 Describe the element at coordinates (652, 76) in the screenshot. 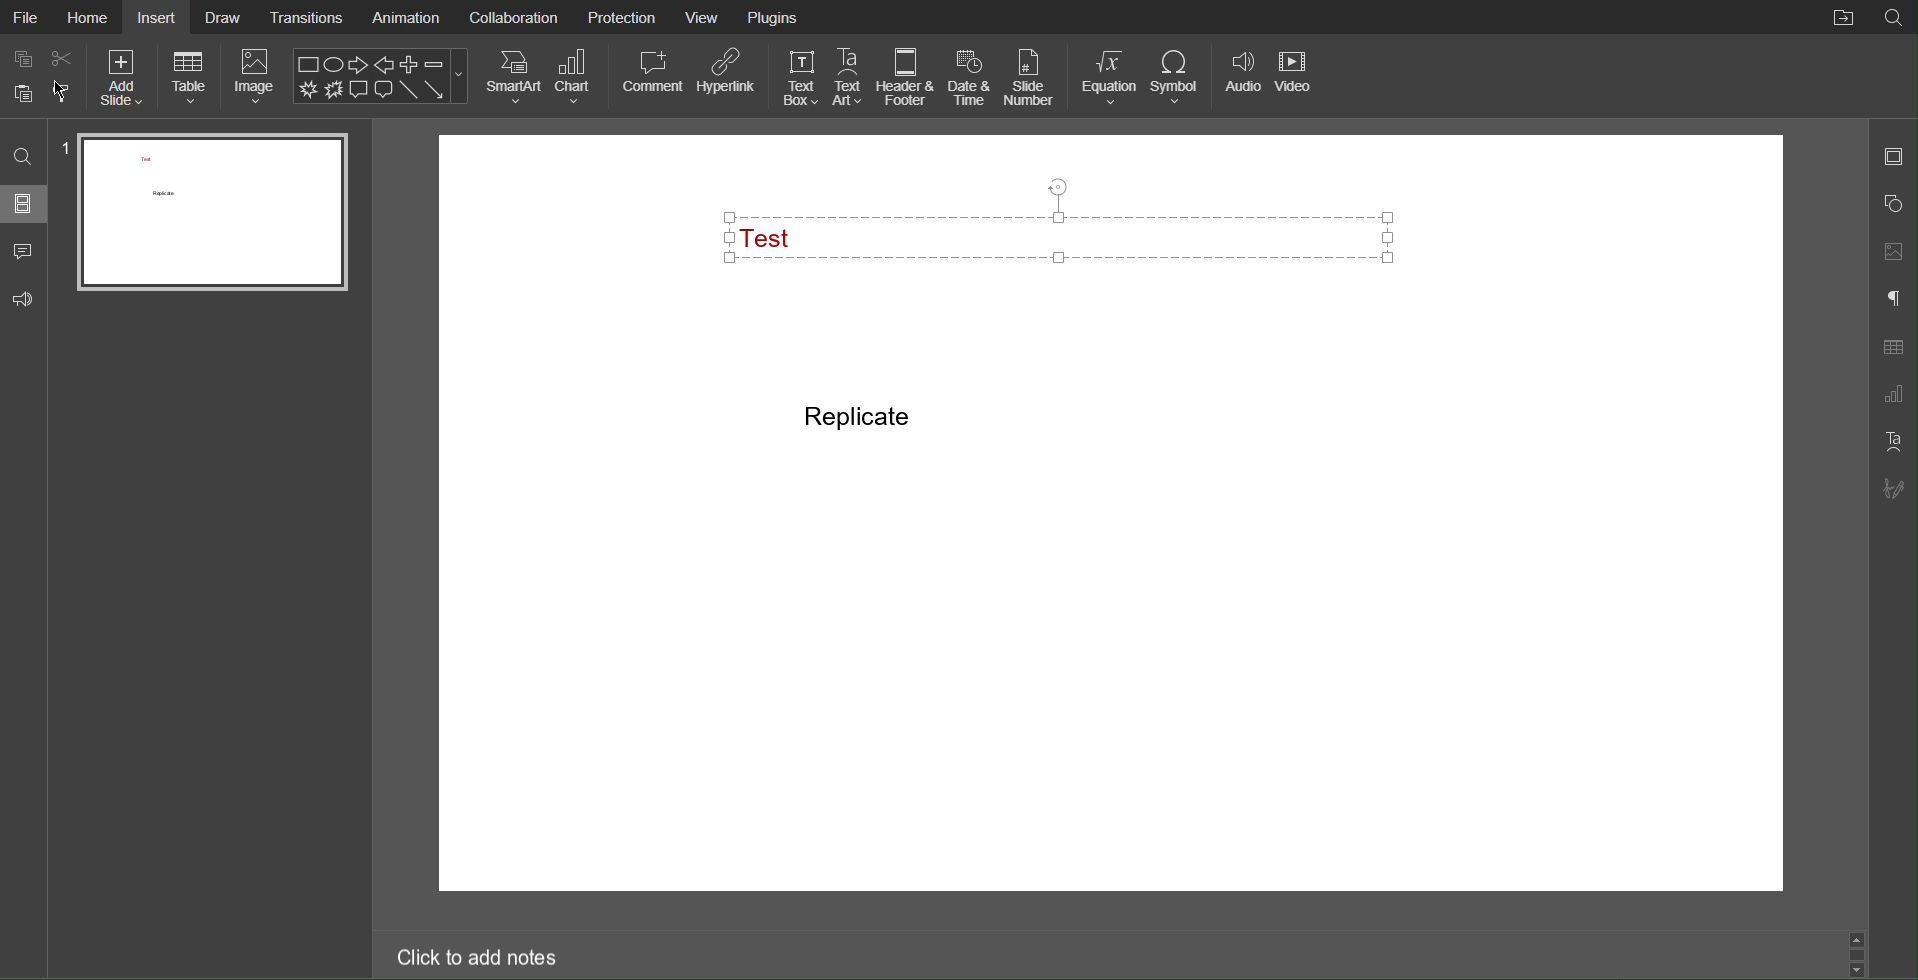

I see `Comment` at that location.